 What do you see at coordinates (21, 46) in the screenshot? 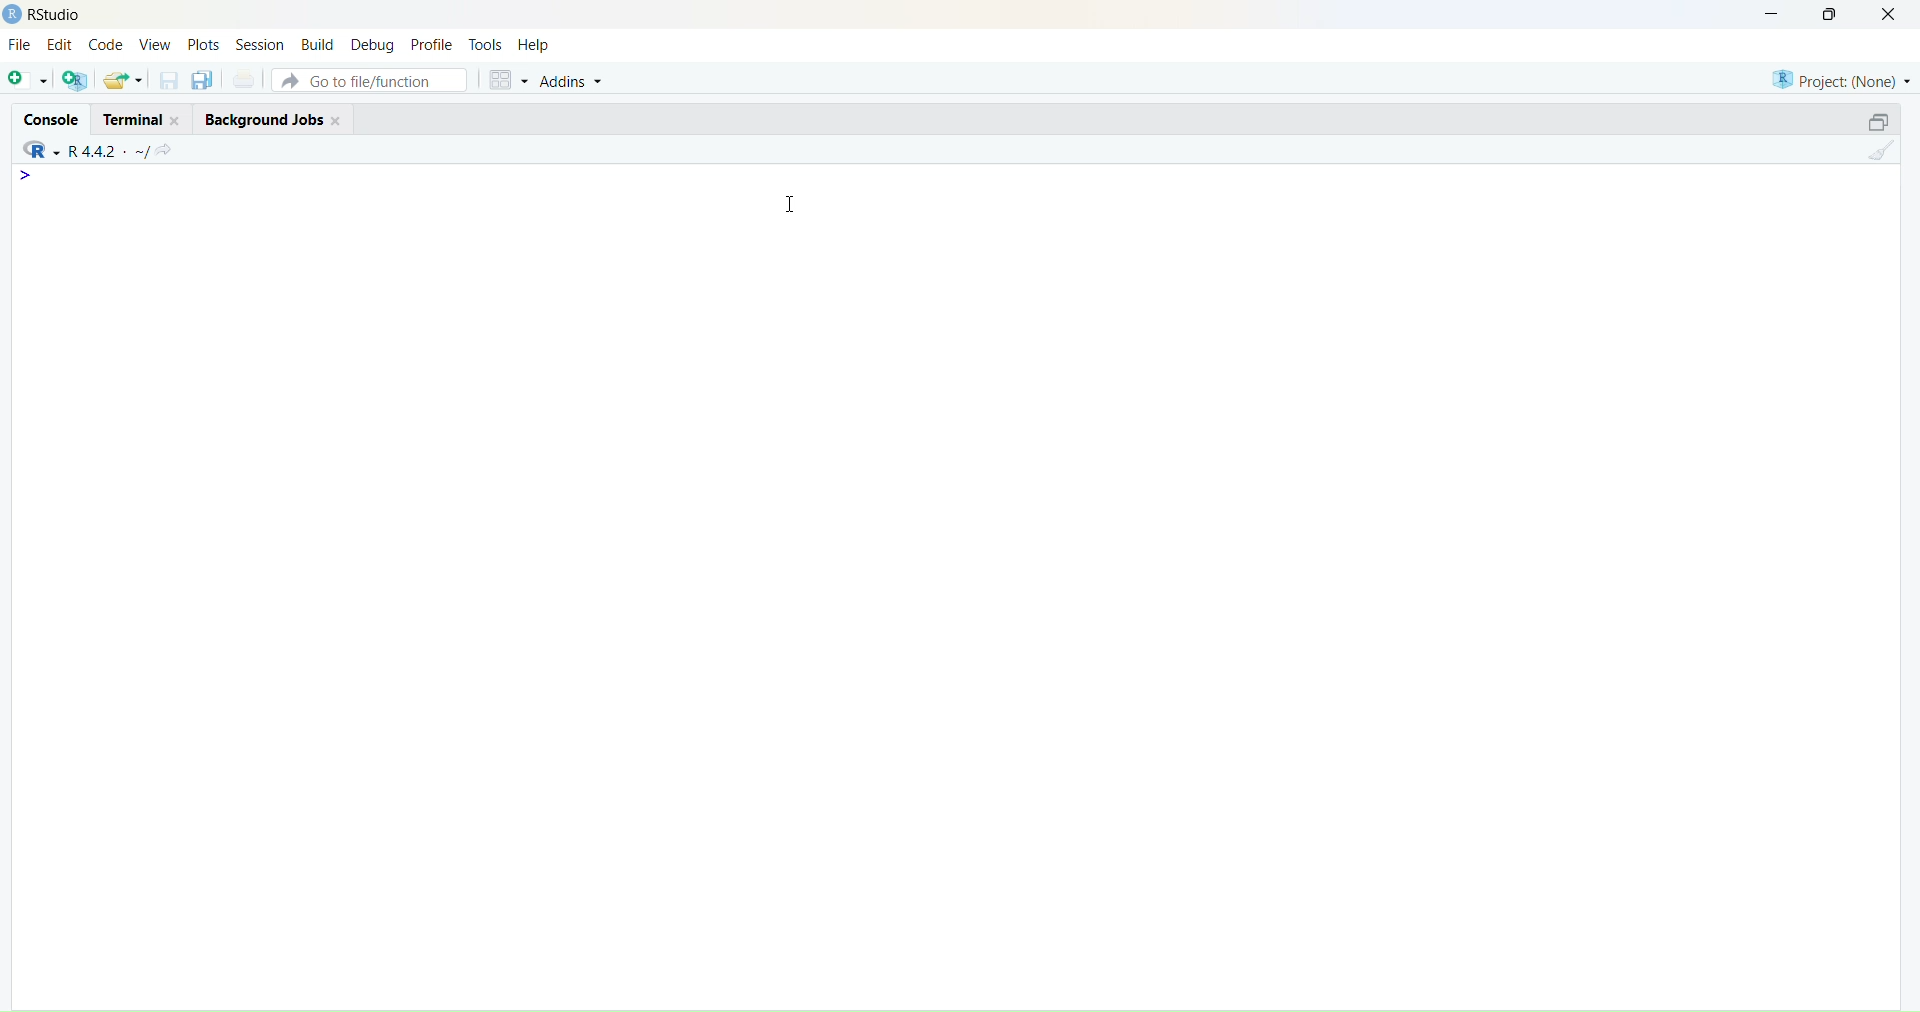
I see `File` at bounding box center [21, 46].